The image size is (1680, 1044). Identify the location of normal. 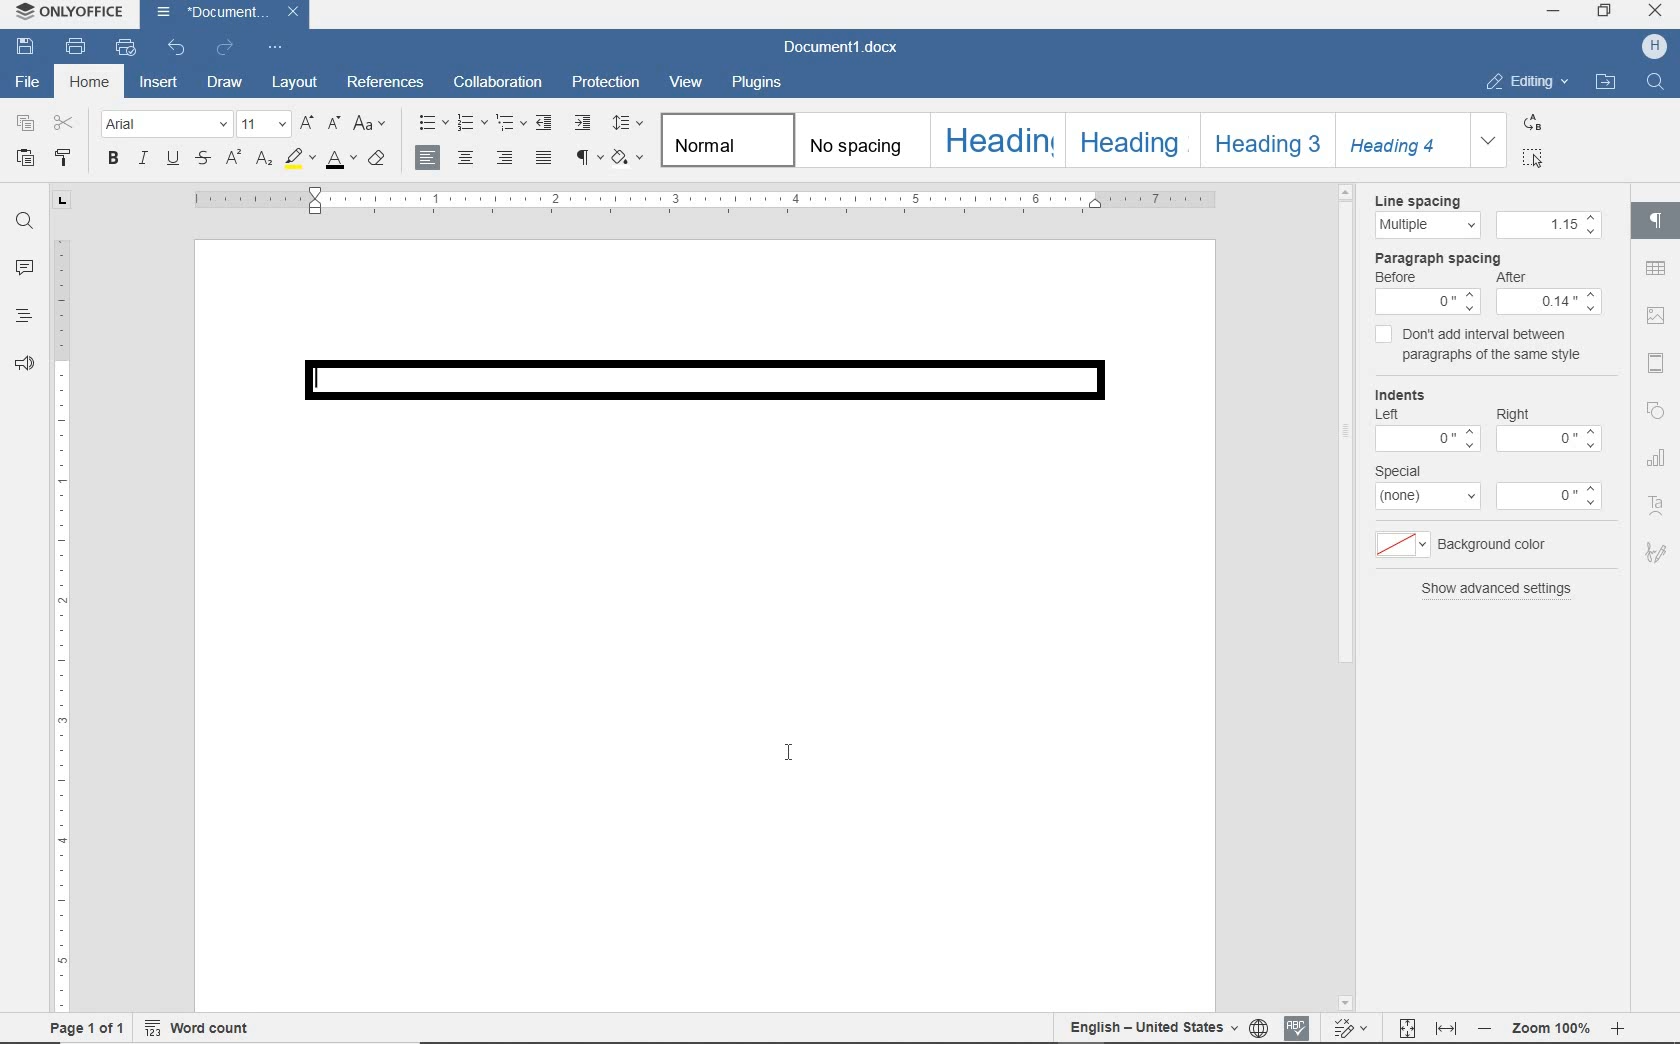
(727, 141).